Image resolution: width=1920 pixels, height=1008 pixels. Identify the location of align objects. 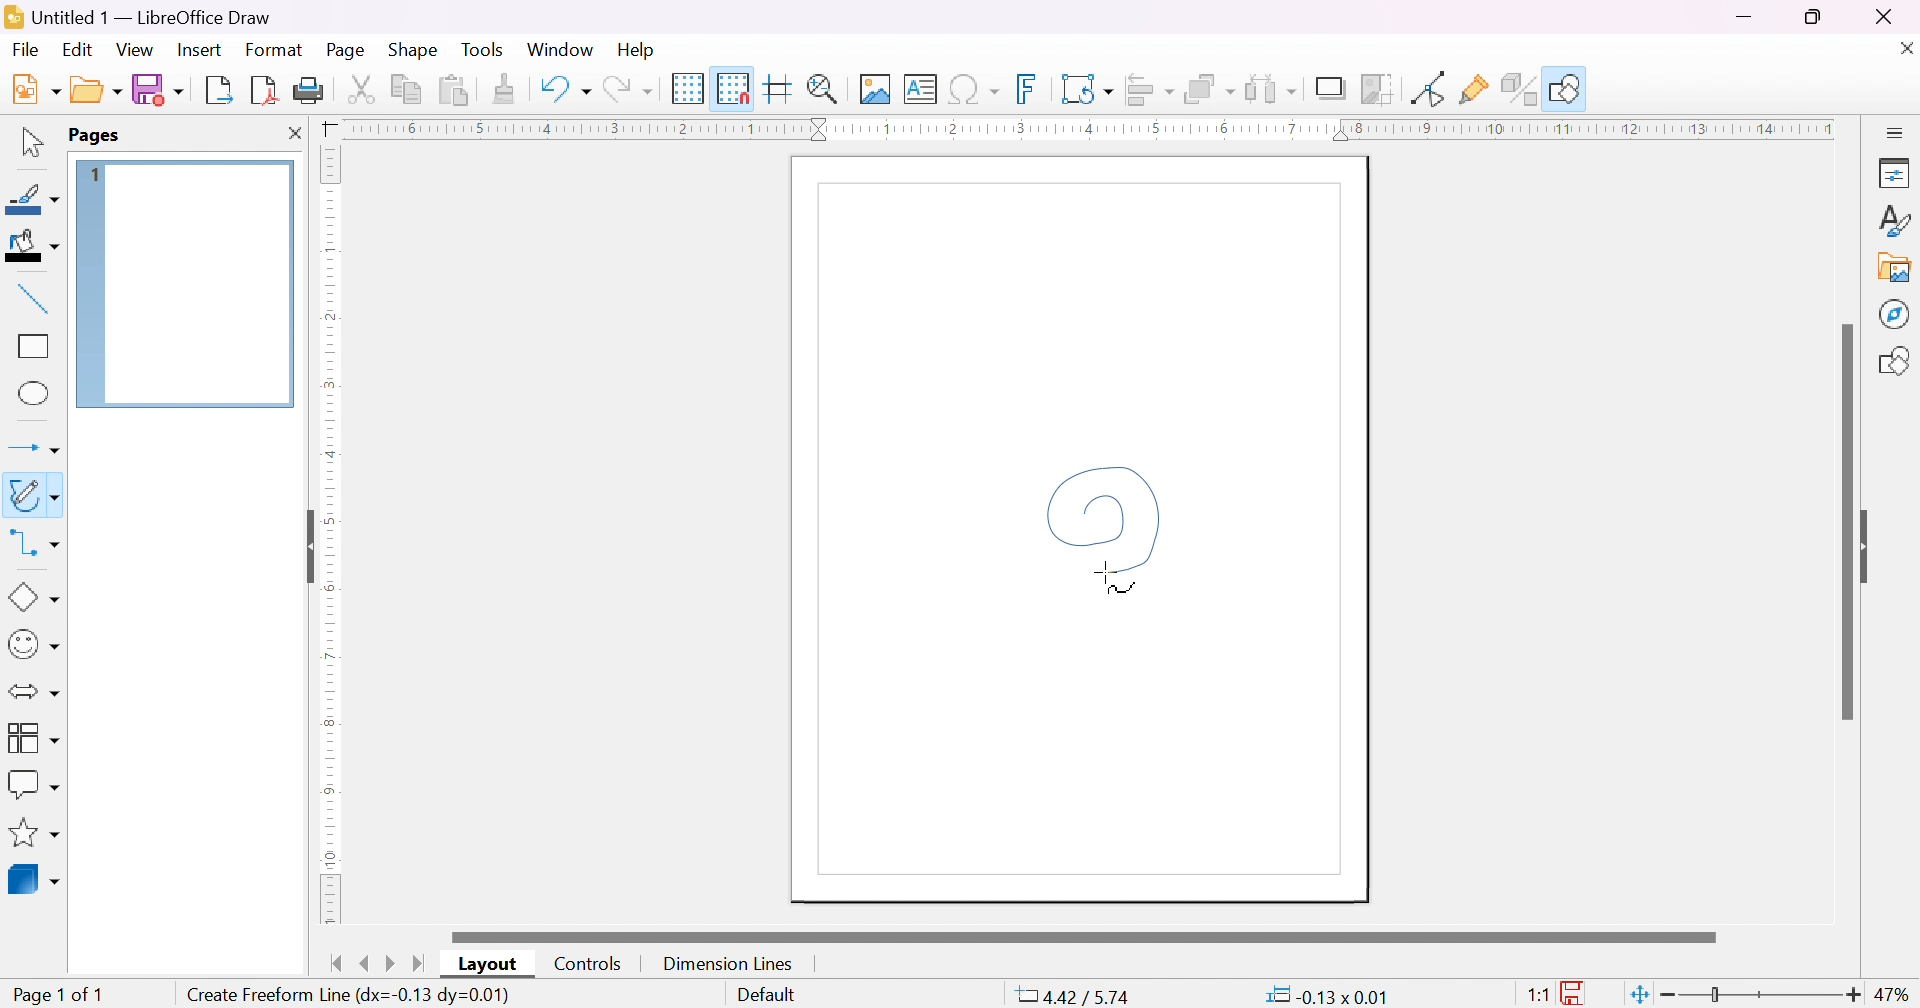
(1147, 91).